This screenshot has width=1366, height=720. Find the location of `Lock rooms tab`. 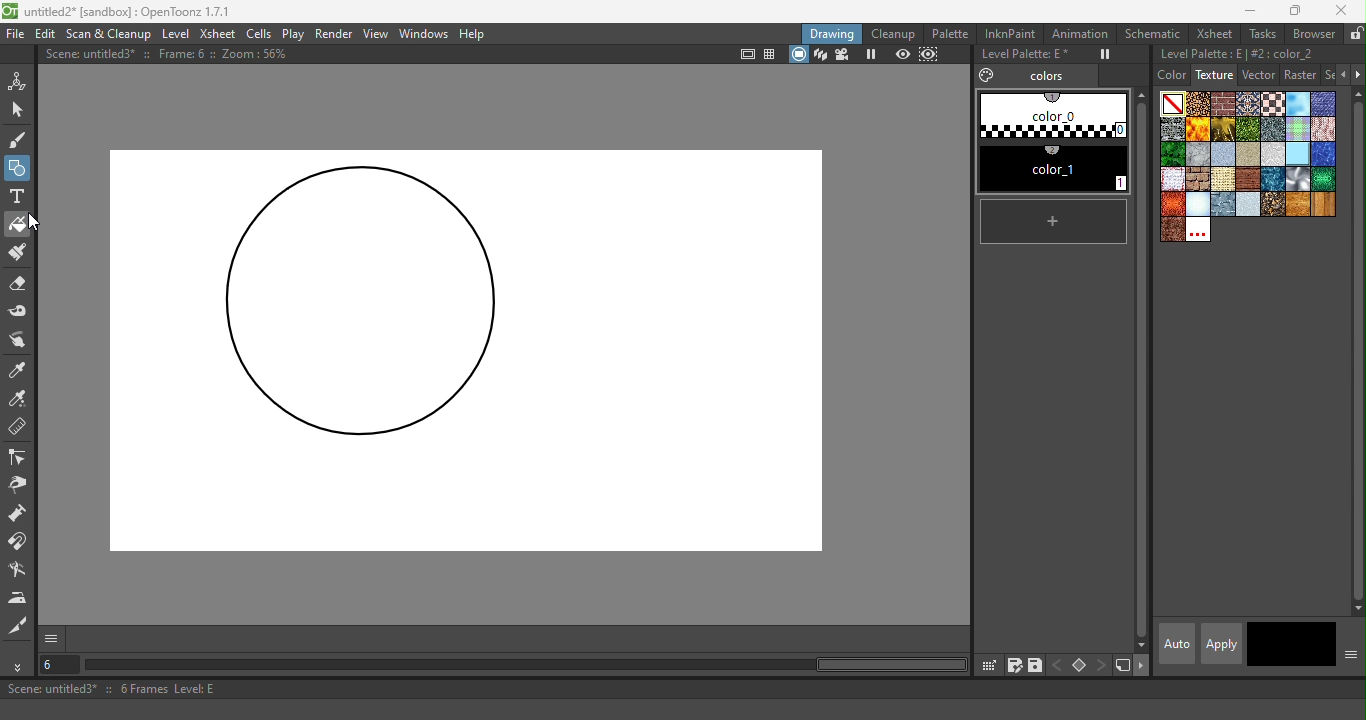

Lock rooms tab is located at coordinates (1355, 33).